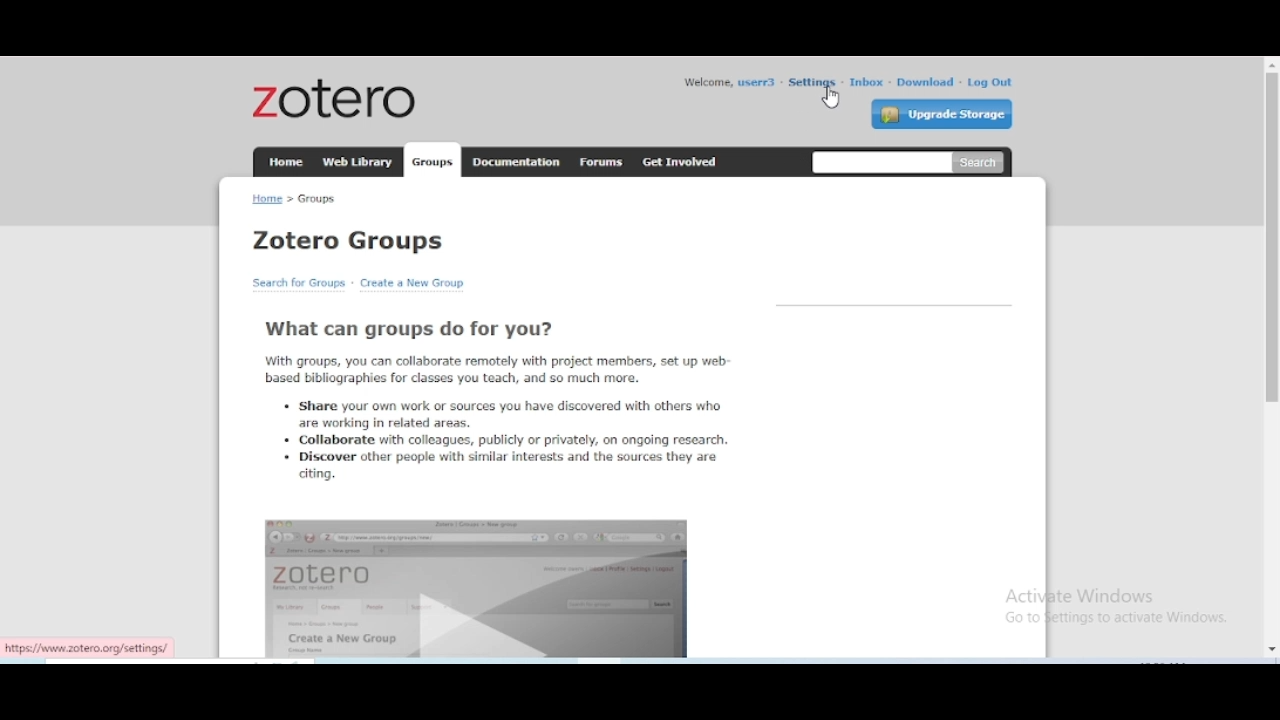  I want to click on « Collaborate with colleagues, publicly or privately, on ongoing research., so click(507, 440).